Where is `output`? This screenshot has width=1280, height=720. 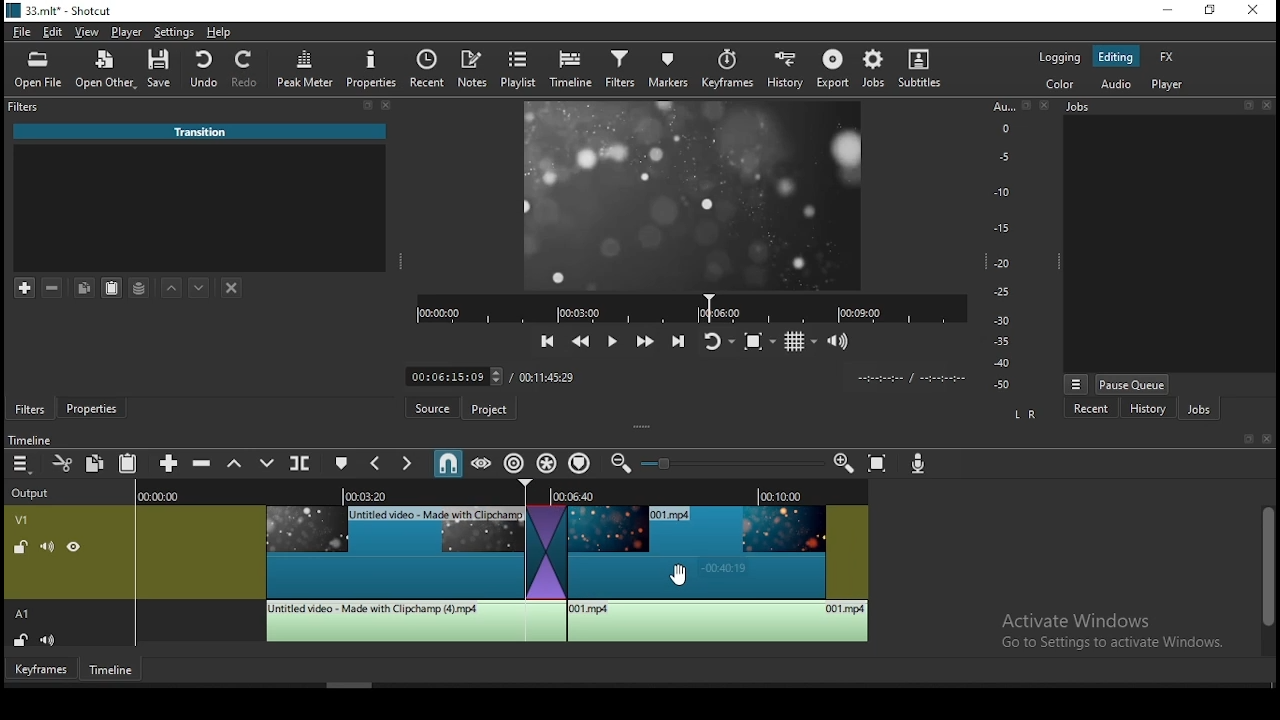 output is located at coordinates (35, 491).